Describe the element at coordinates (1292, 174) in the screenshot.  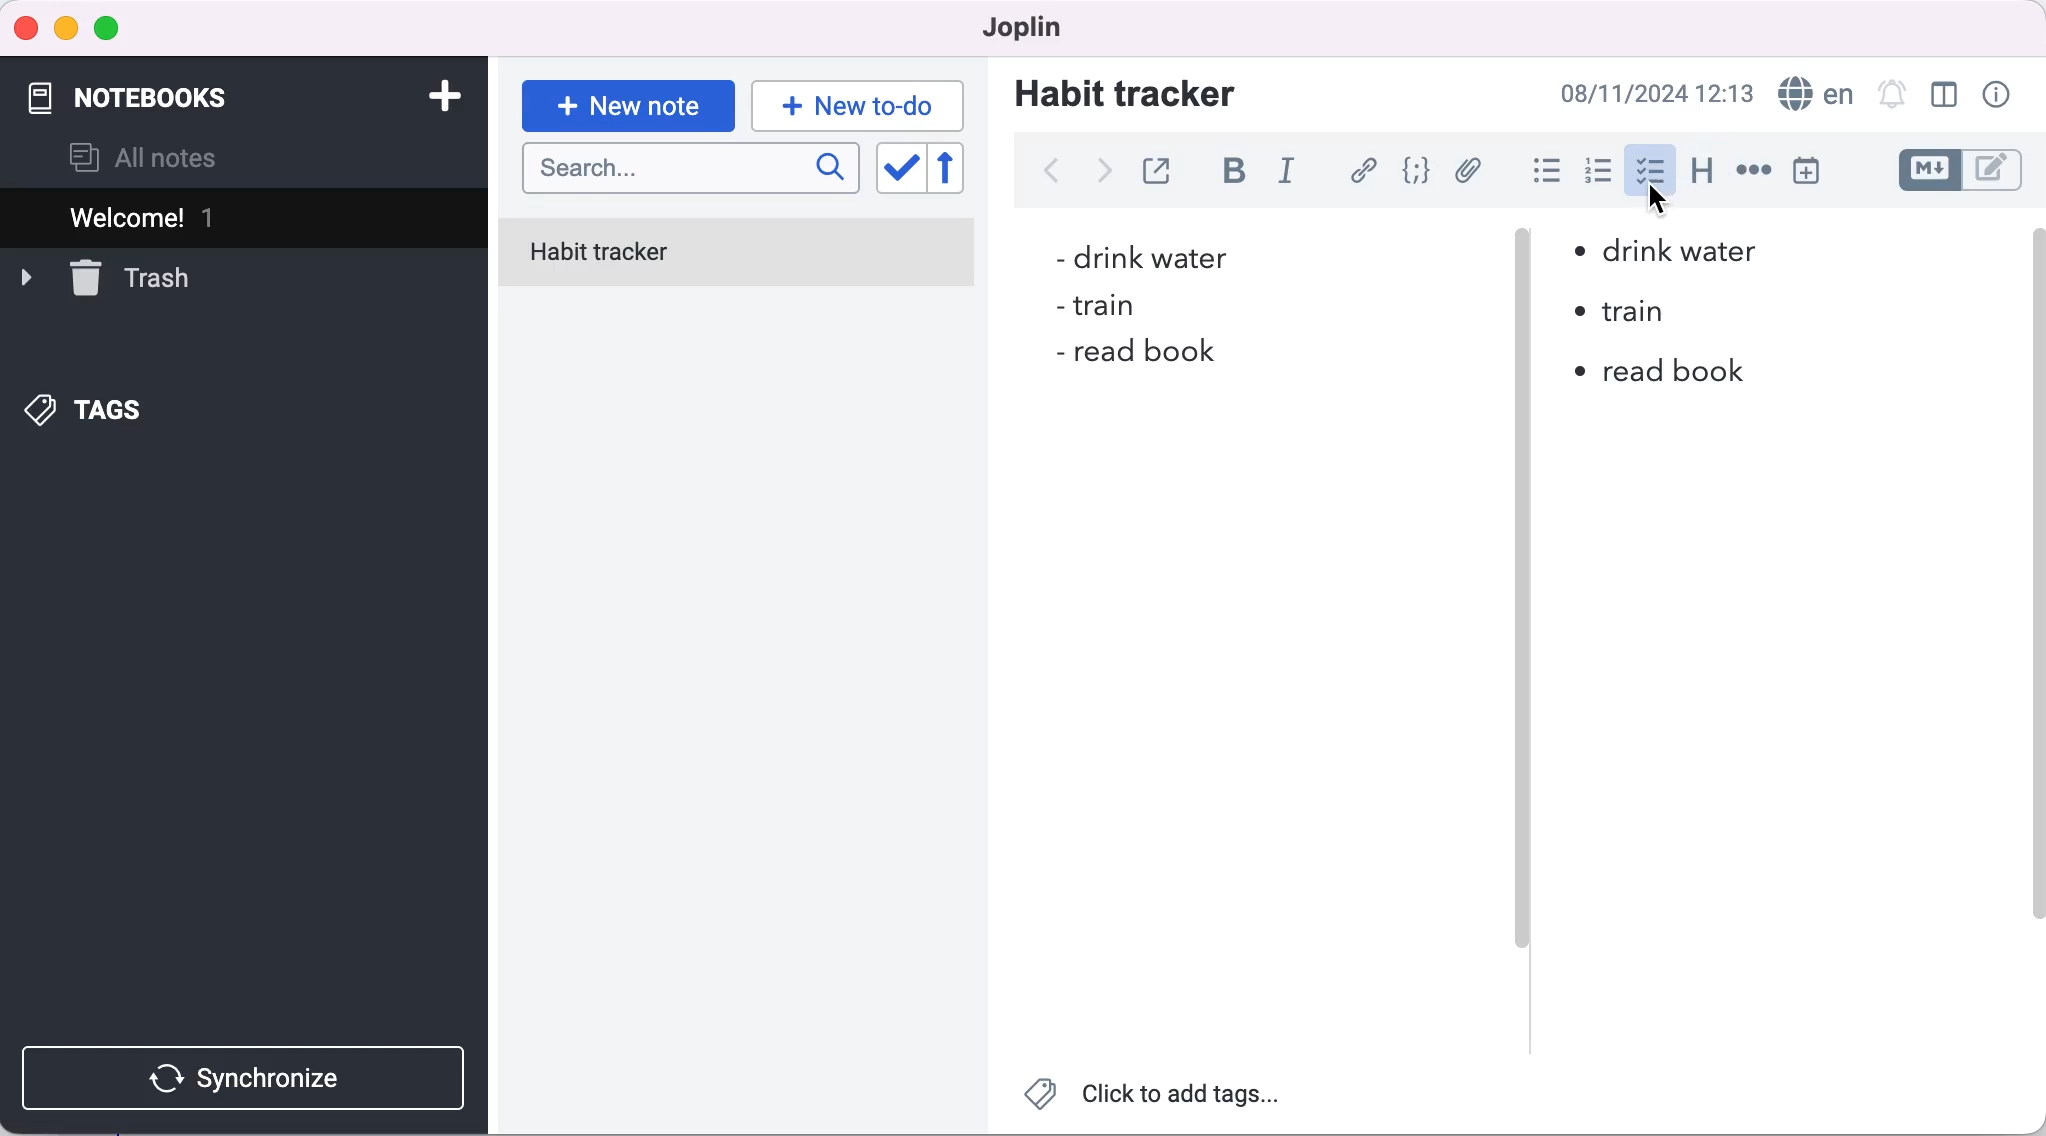
I see `italic` at that location.